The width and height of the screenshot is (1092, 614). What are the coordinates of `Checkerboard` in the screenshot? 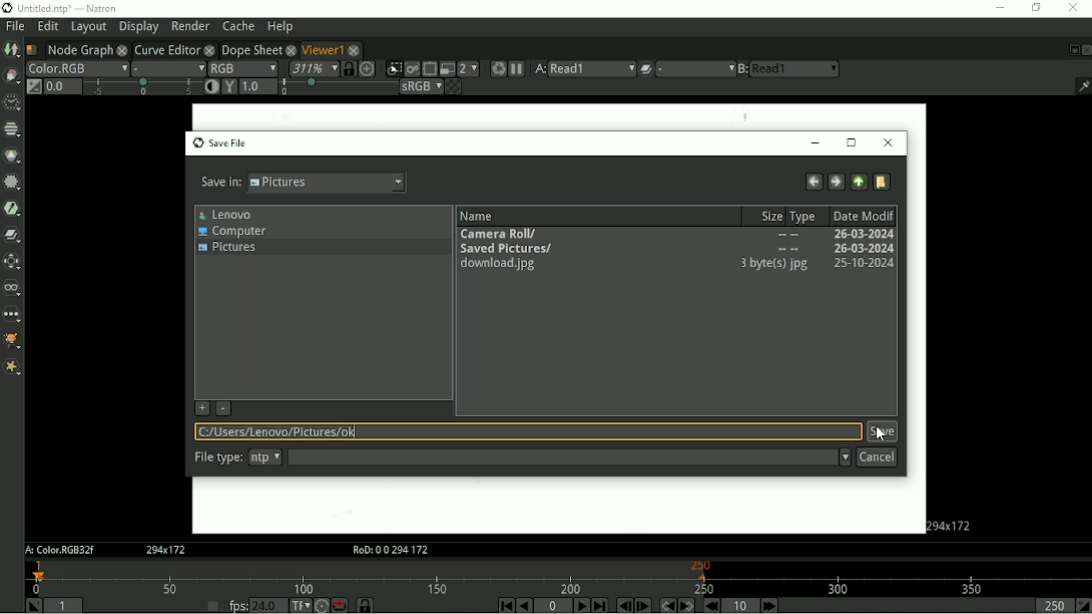 It's located at (454, 88).